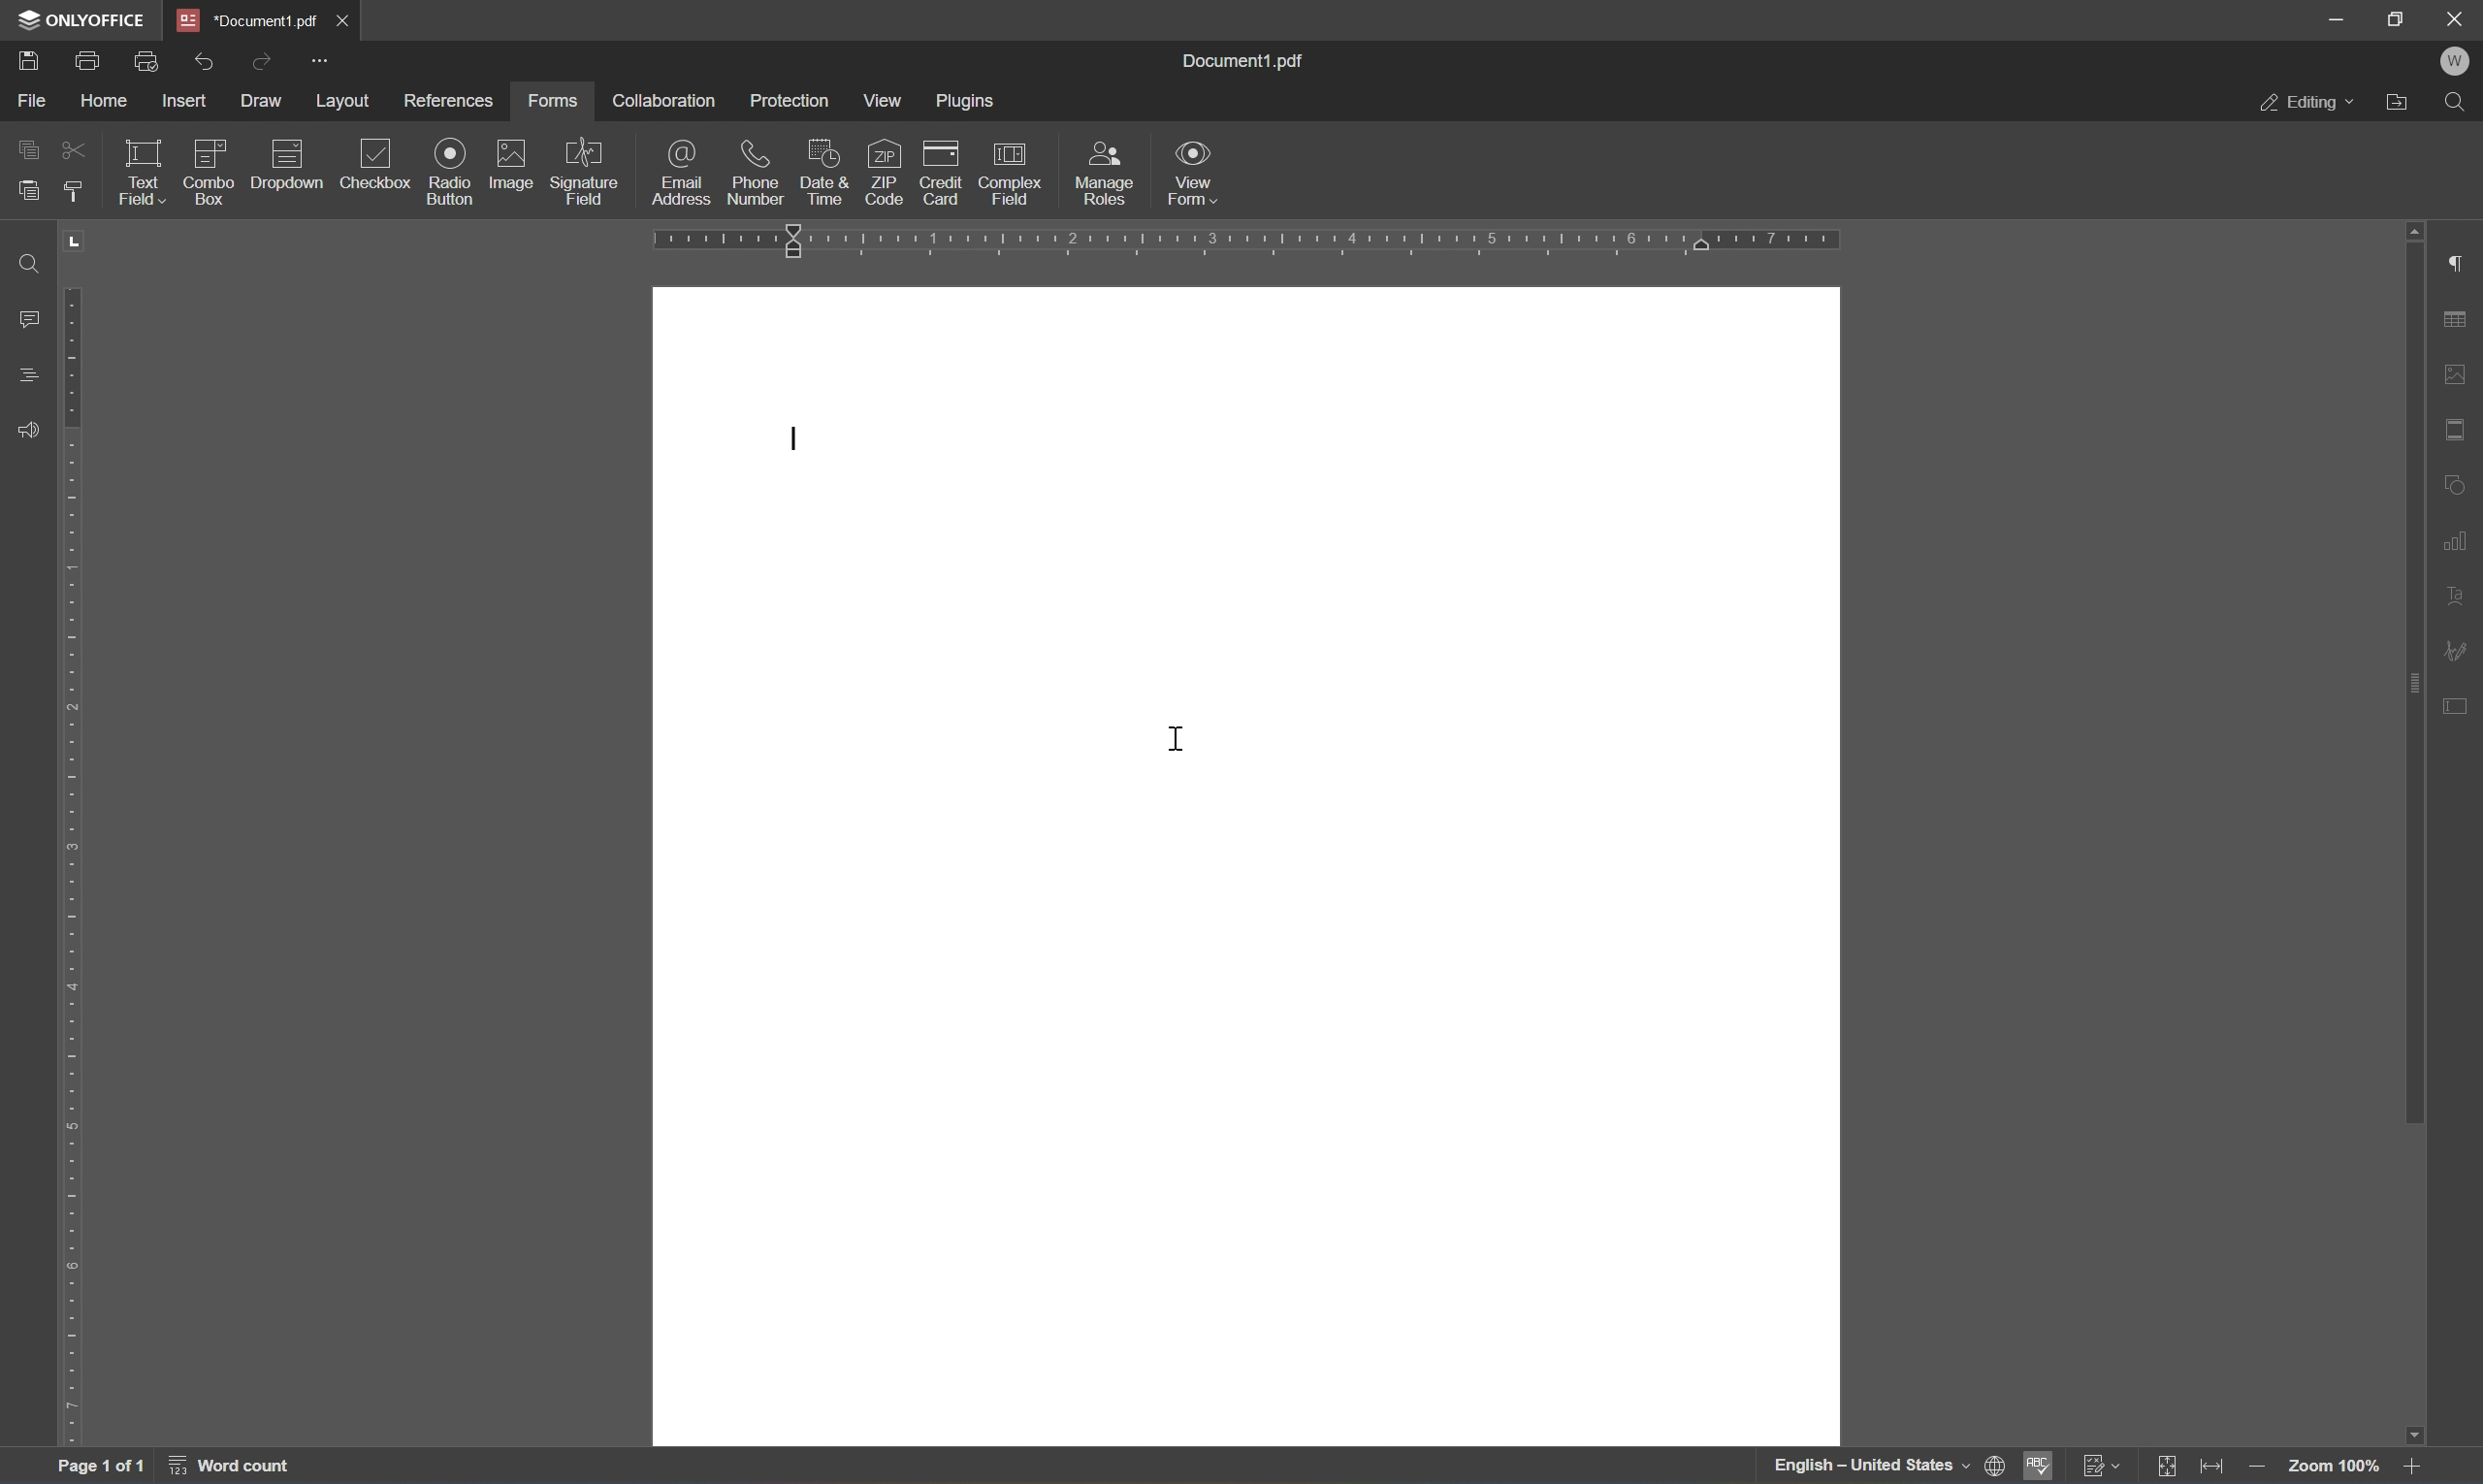 The image size is (2483, 1484). What do you see at coordinates (31, 264) in the screenshot?
I see `find` at bounding box center [31, 264].